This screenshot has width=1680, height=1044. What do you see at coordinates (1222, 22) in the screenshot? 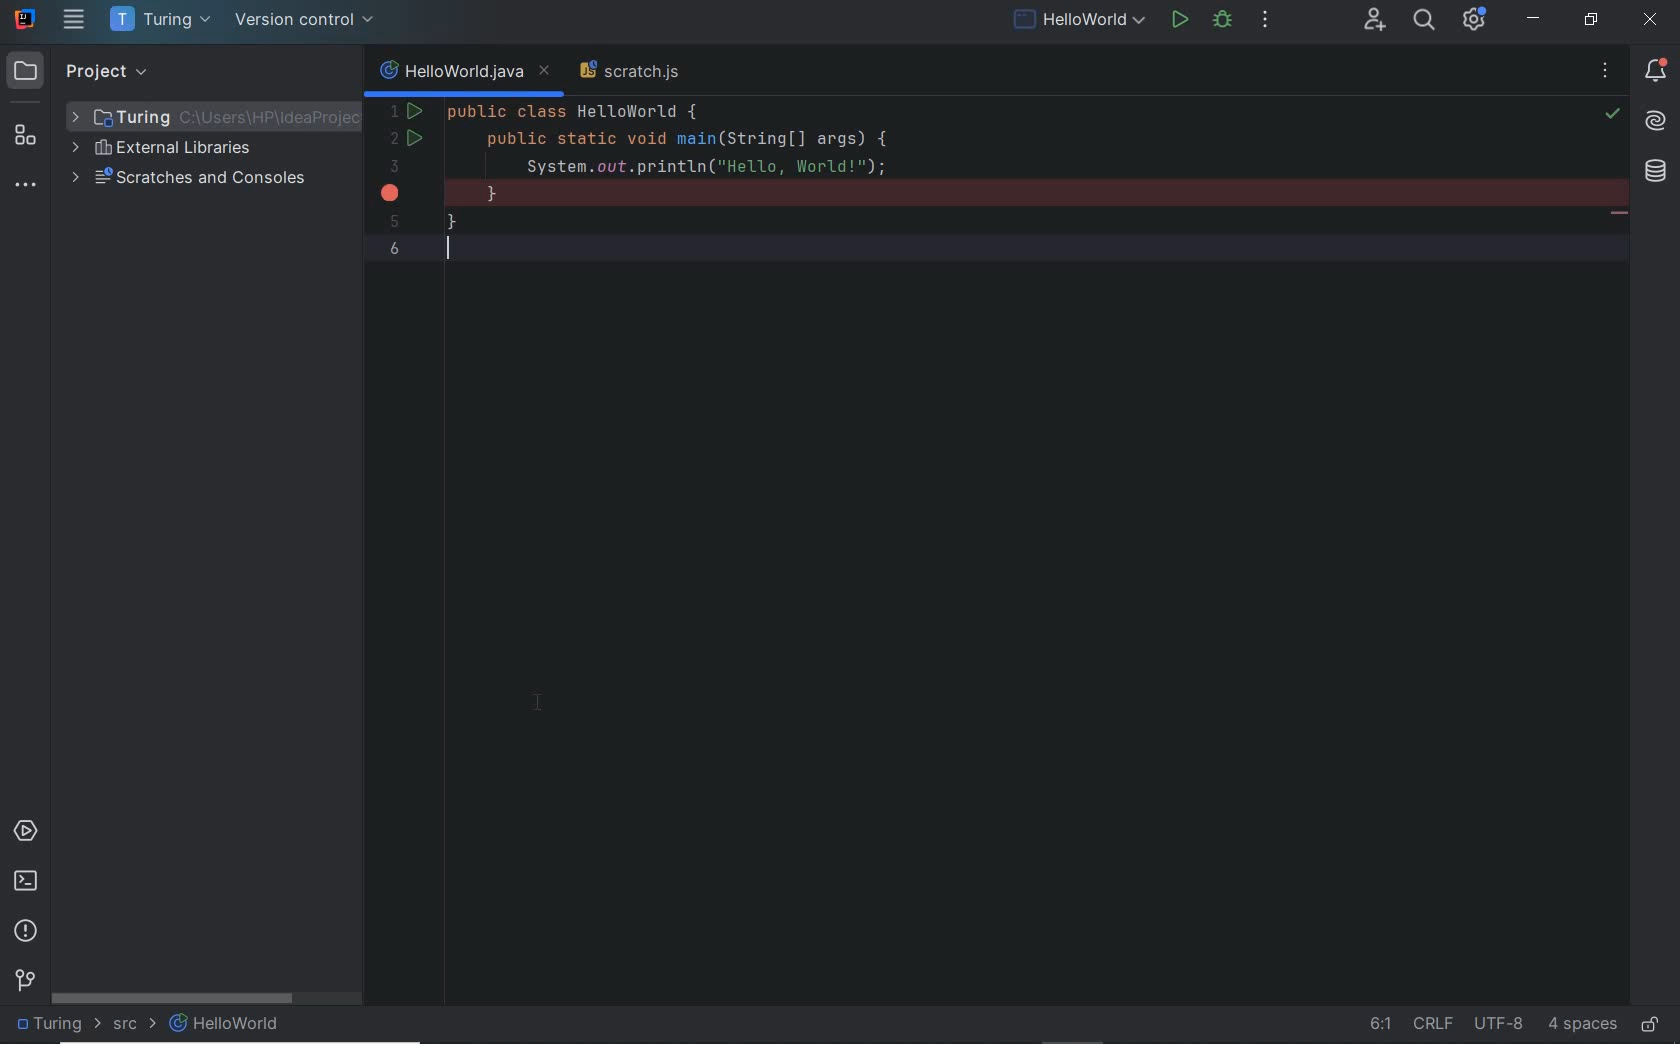
I see `debug` at bounding box center [1222, 22].